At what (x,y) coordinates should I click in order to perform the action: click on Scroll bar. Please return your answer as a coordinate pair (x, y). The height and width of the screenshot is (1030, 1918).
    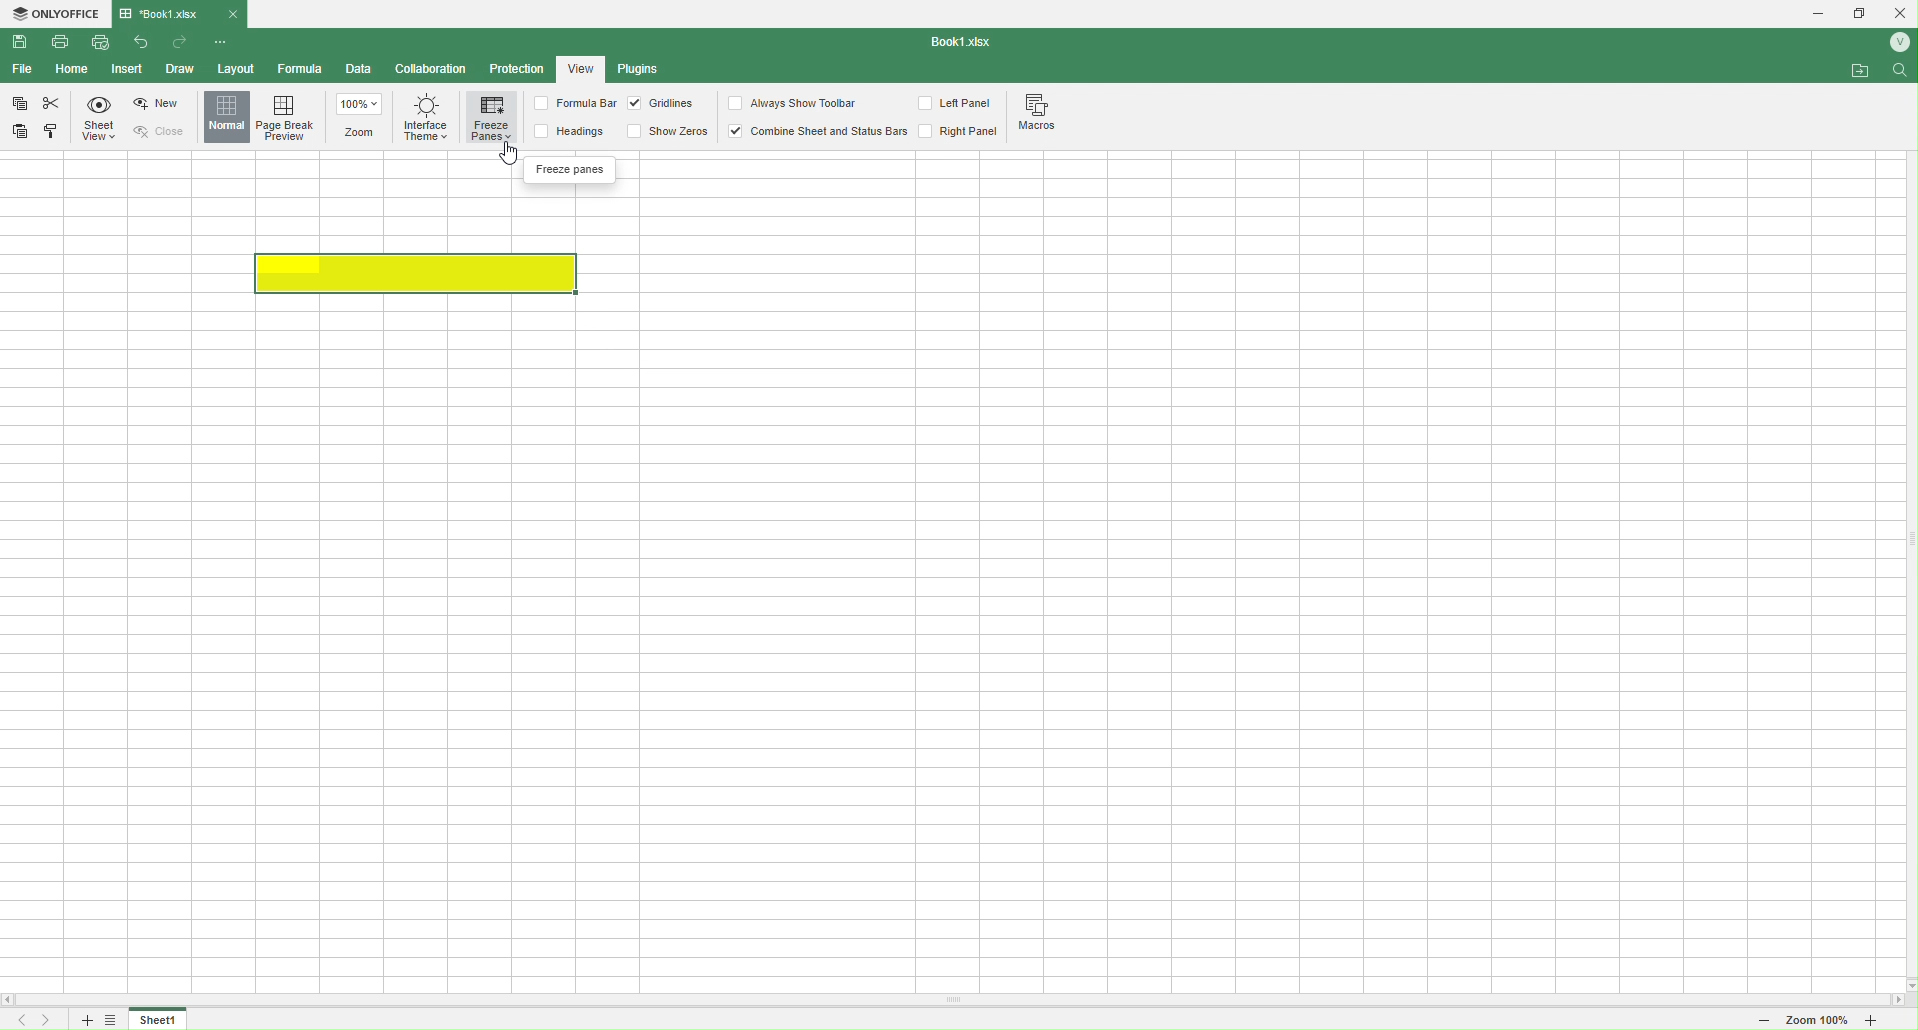
    Looking at the image, I should click on (1905, 539).